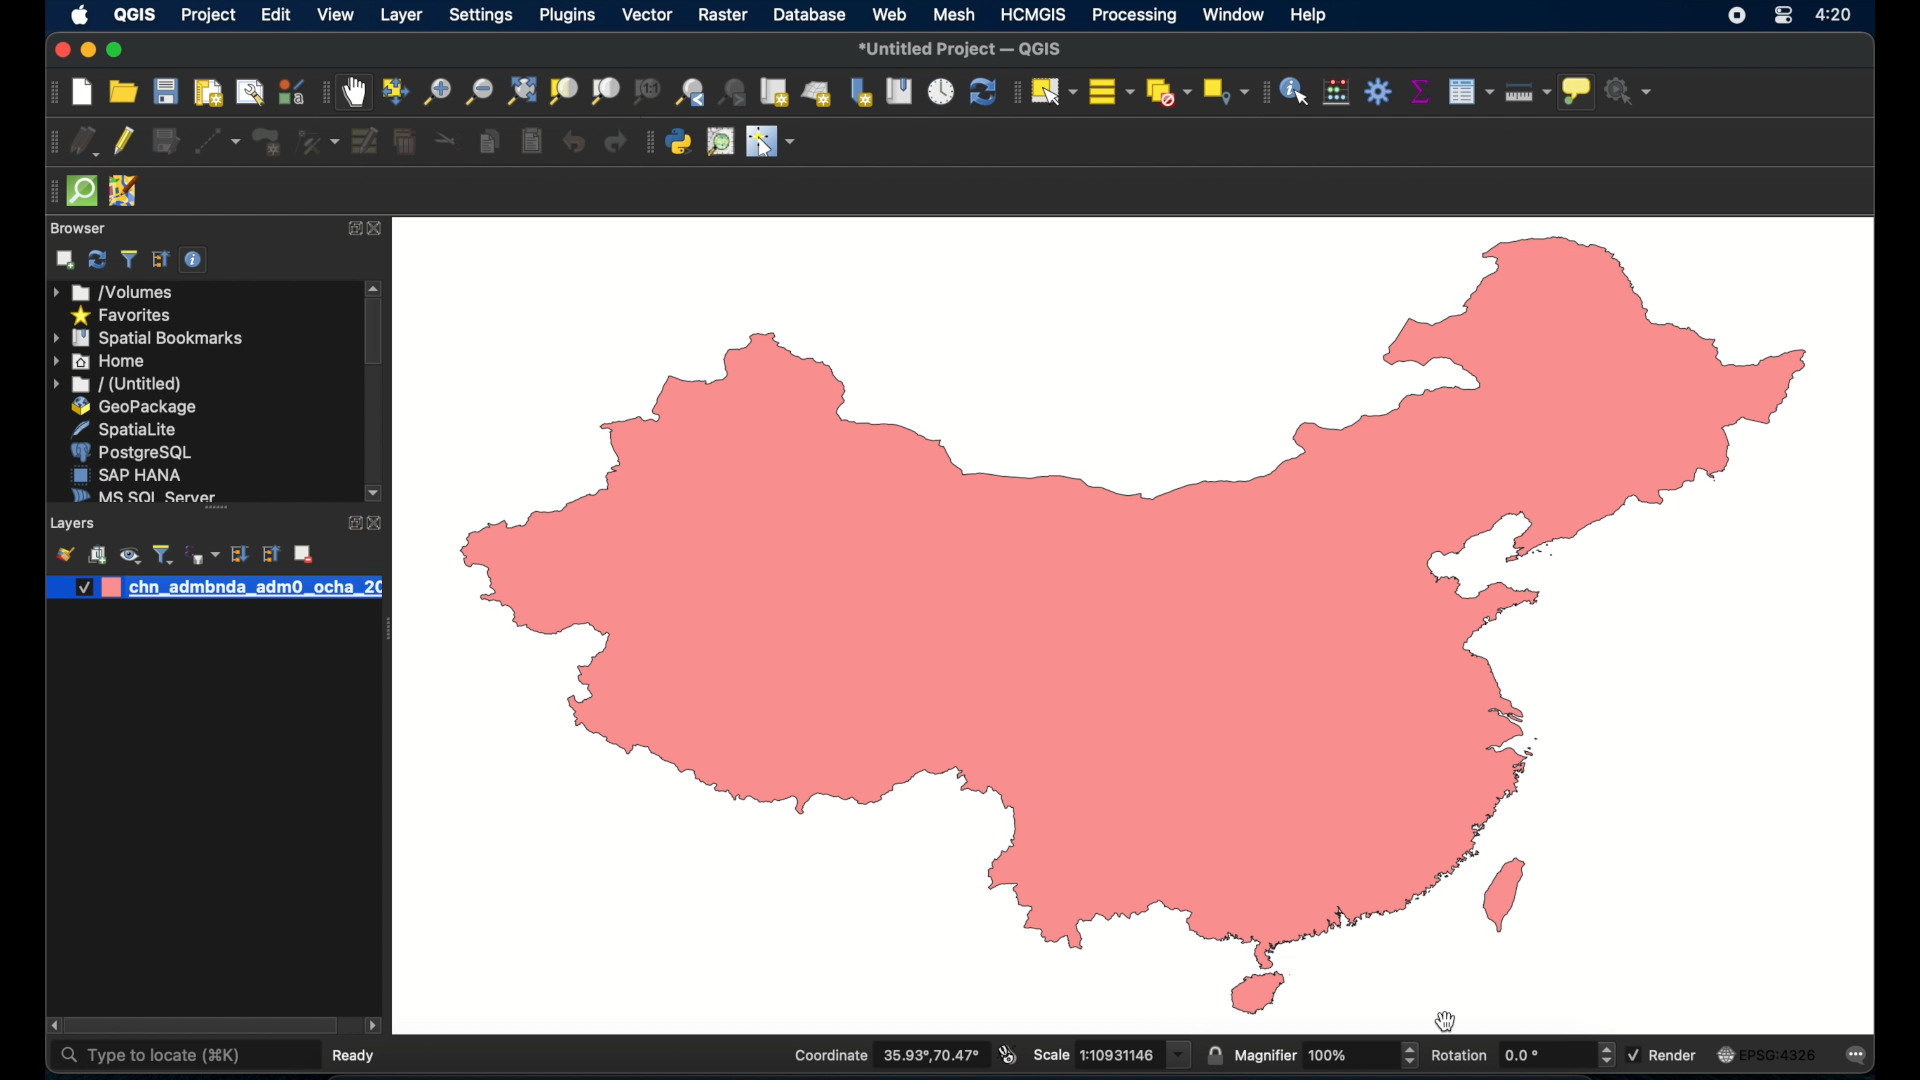 Image resolution: width=1920 pixels, height=1080 pixels. Describe the element at coordinates (239, 554) in the screenshot. I see `expand` at that location.